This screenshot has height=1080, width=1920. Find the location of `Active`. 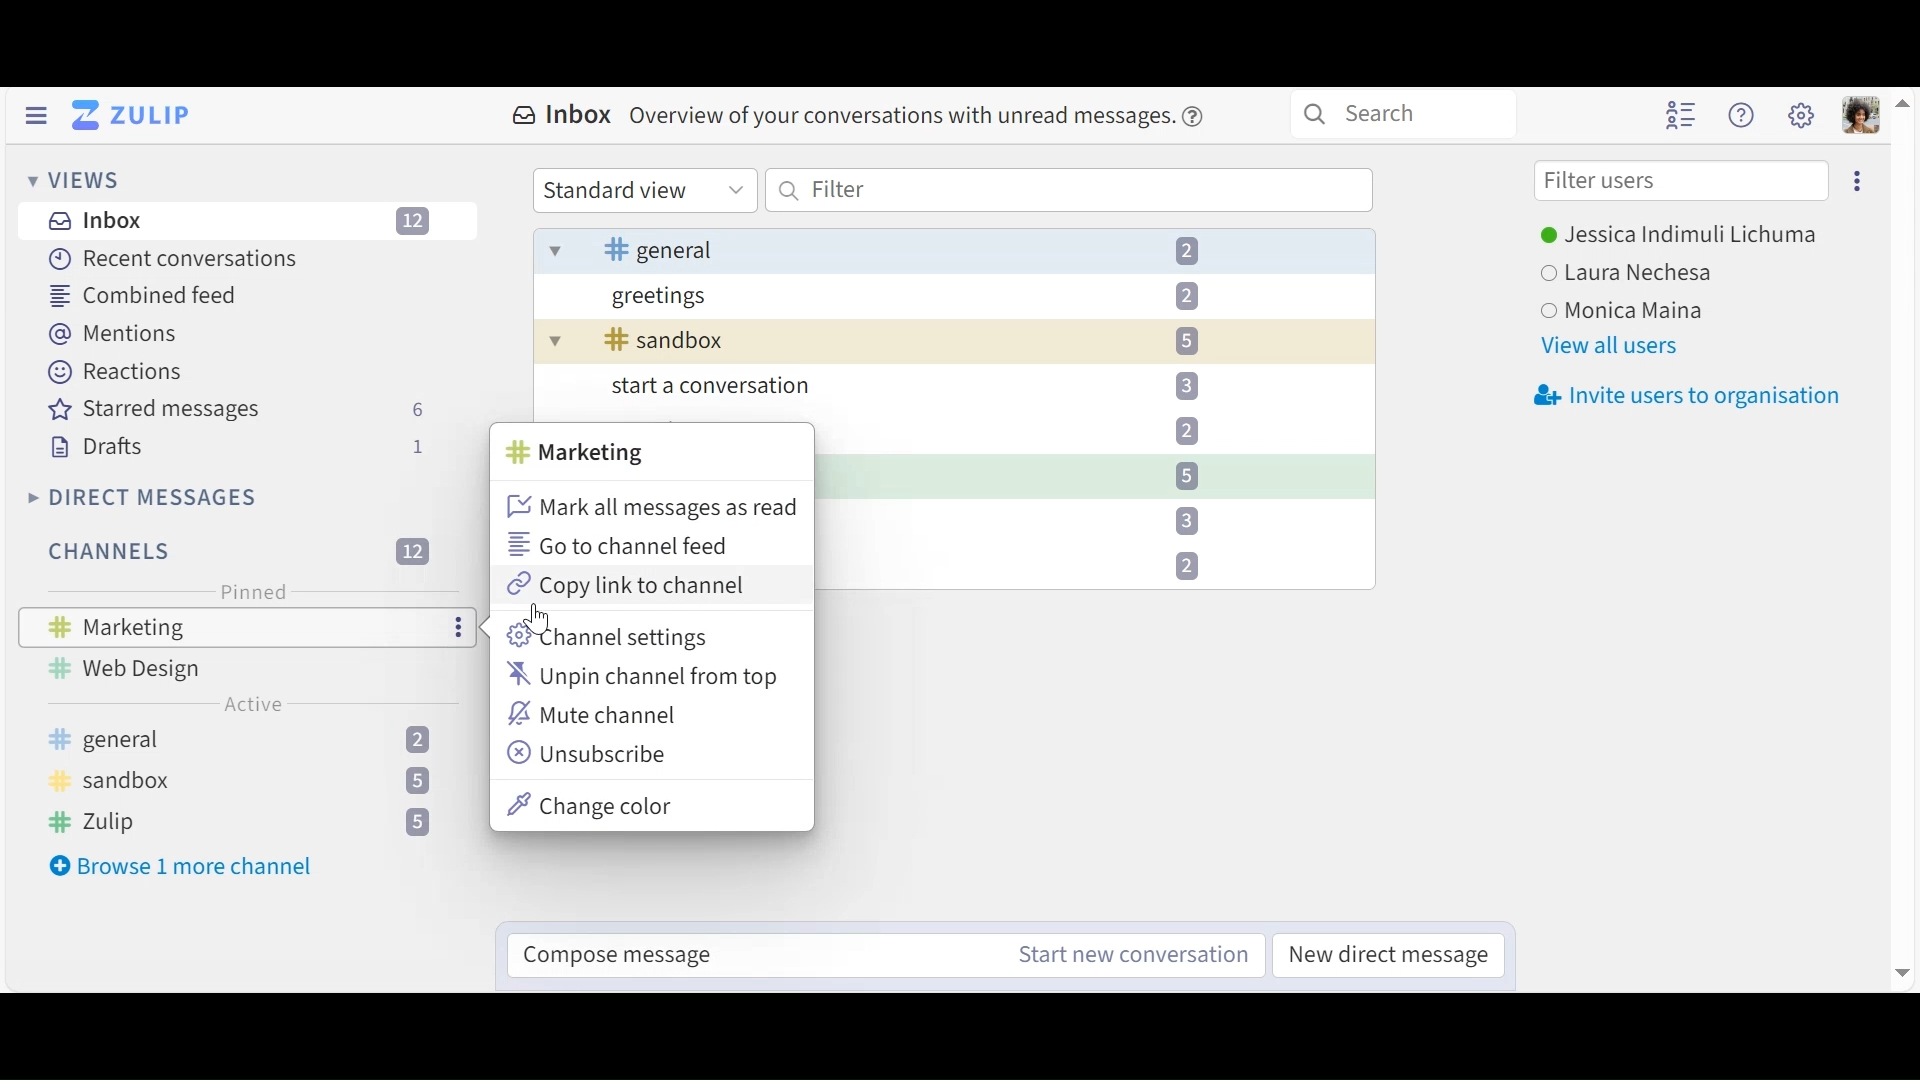

Active is located at coordinates (254, 704).